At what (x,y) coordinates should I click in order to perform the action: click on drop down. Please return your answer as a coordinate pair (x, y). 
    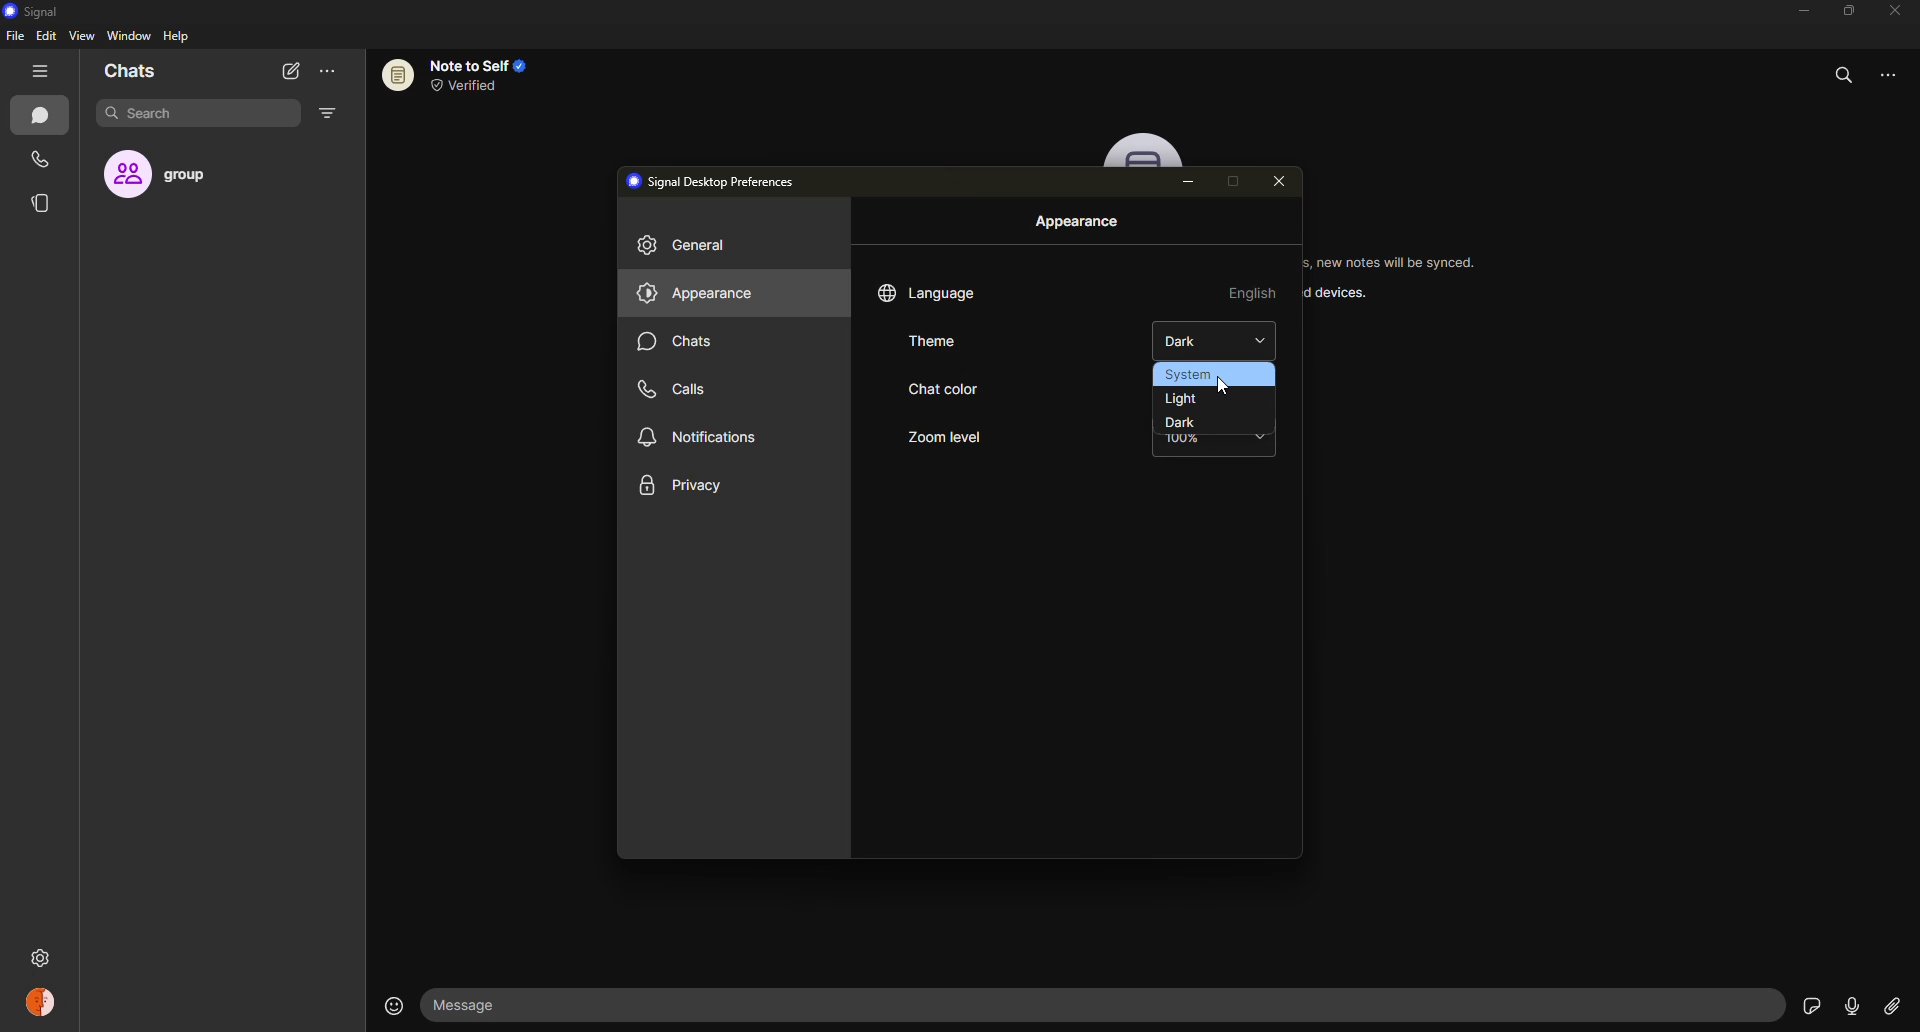
    Looking at the image, I should click on (1261, 340).